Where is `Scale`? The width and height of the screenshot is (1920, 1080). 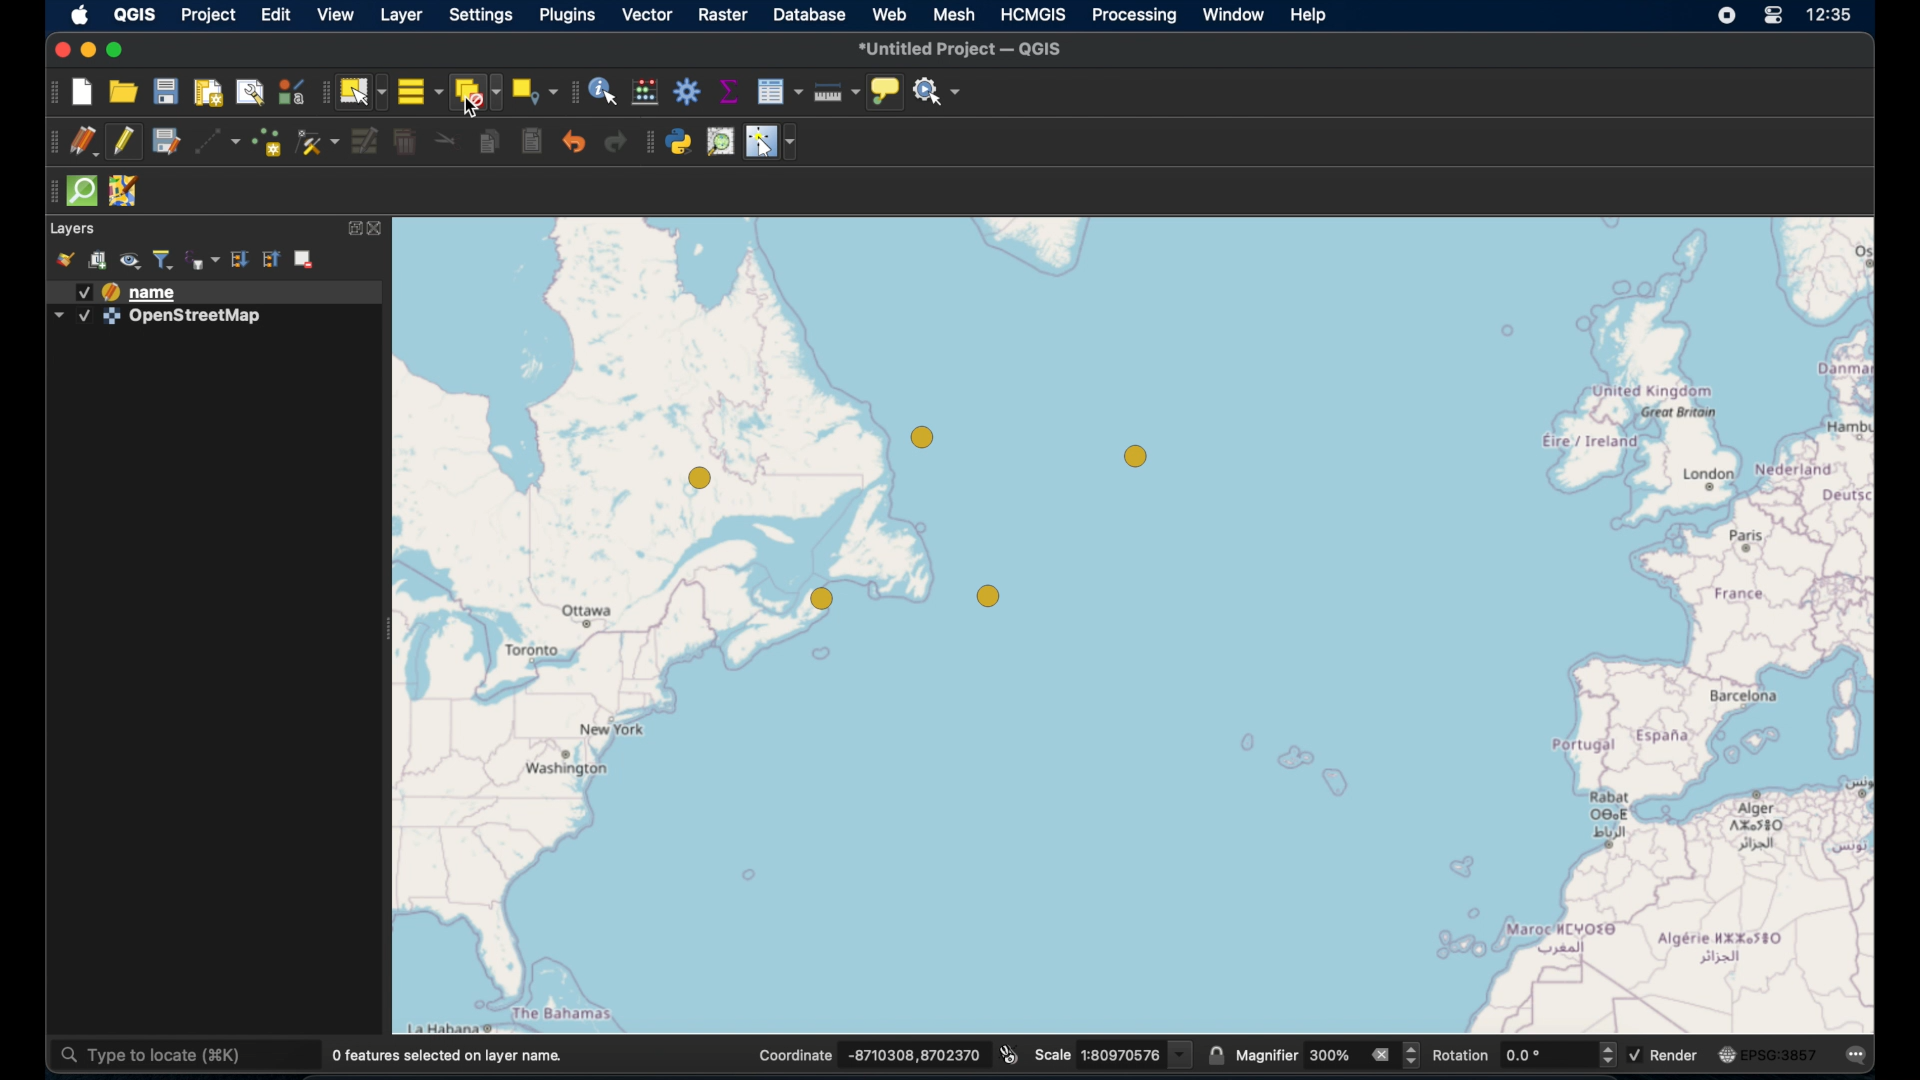 Scale is located at coordinates (1053, 1056).